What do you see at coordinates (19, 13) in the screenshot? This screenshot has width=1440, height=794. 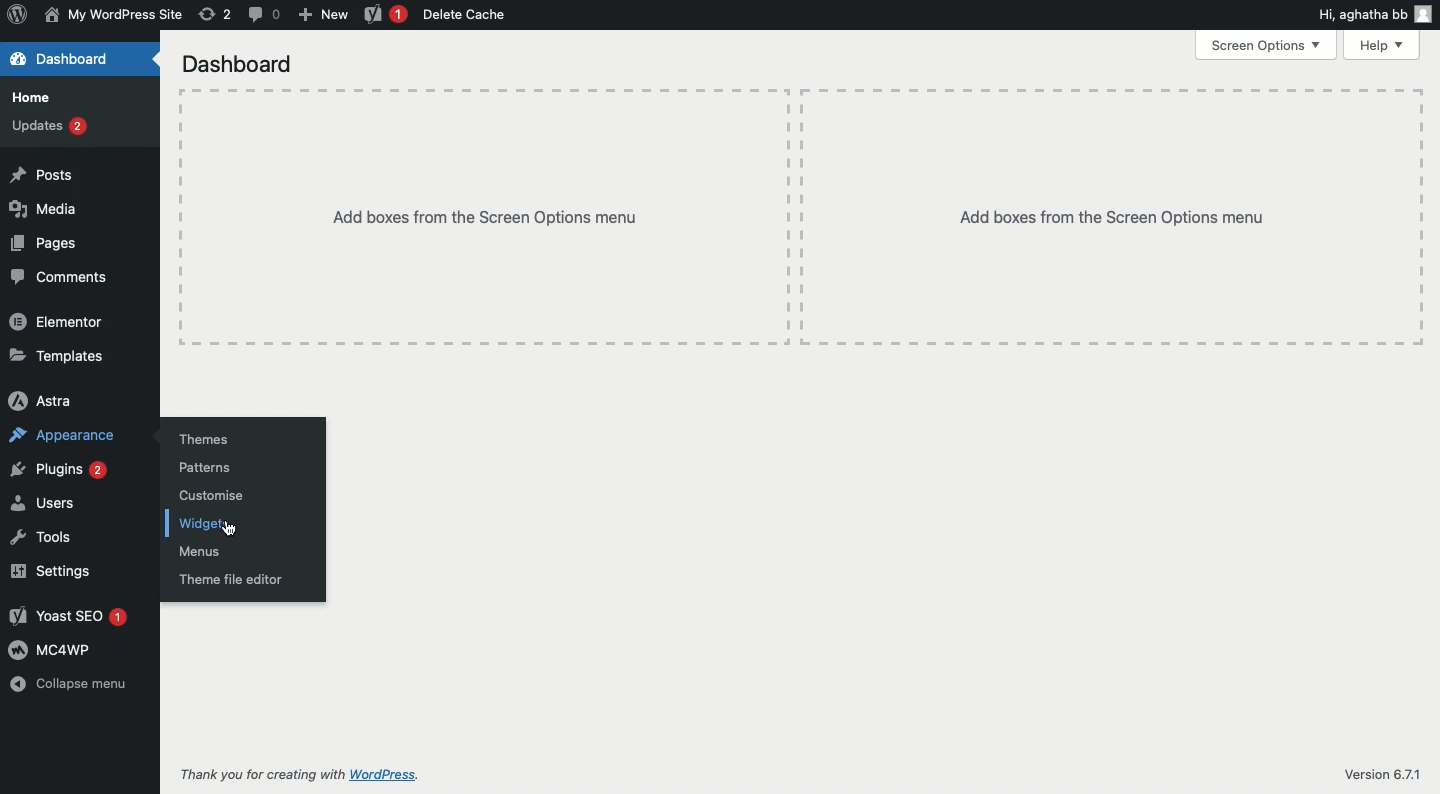 I see `Logo` at bounding box center [19, 13].